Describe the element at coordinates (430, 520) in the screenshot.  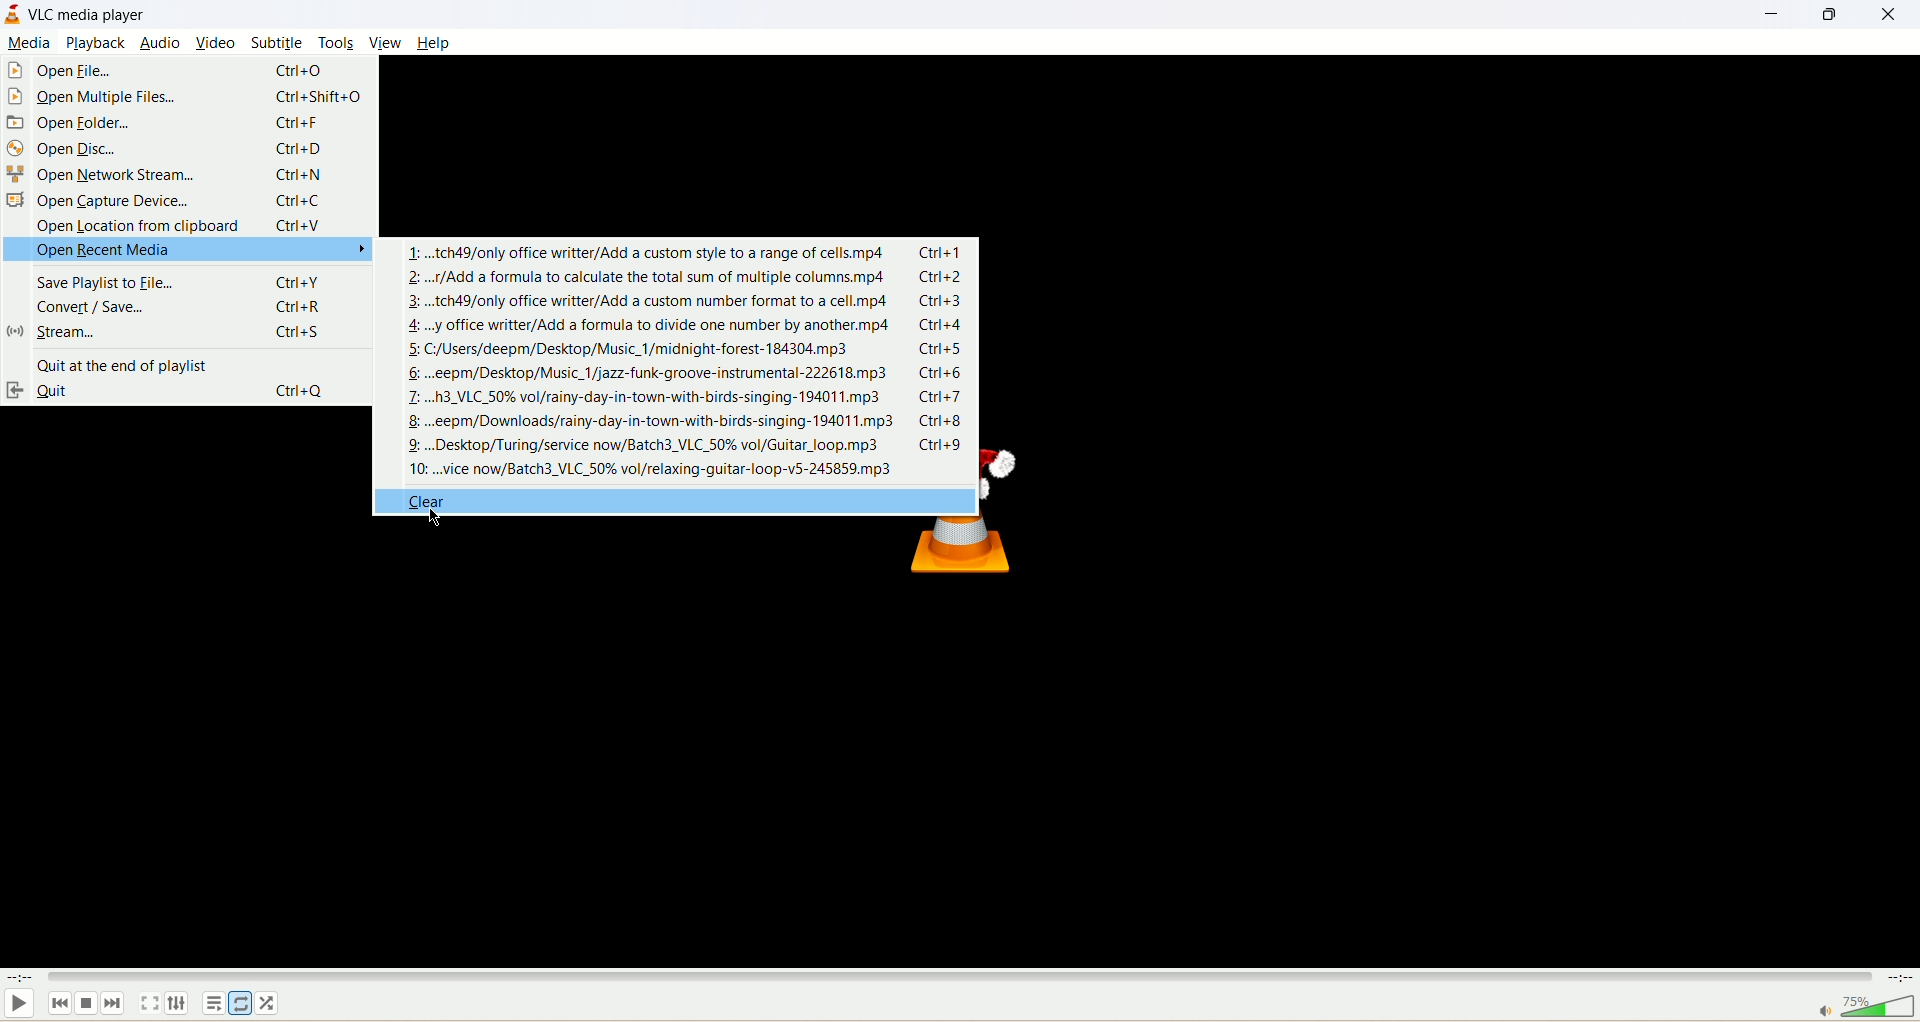
I see `cursor` at that location.